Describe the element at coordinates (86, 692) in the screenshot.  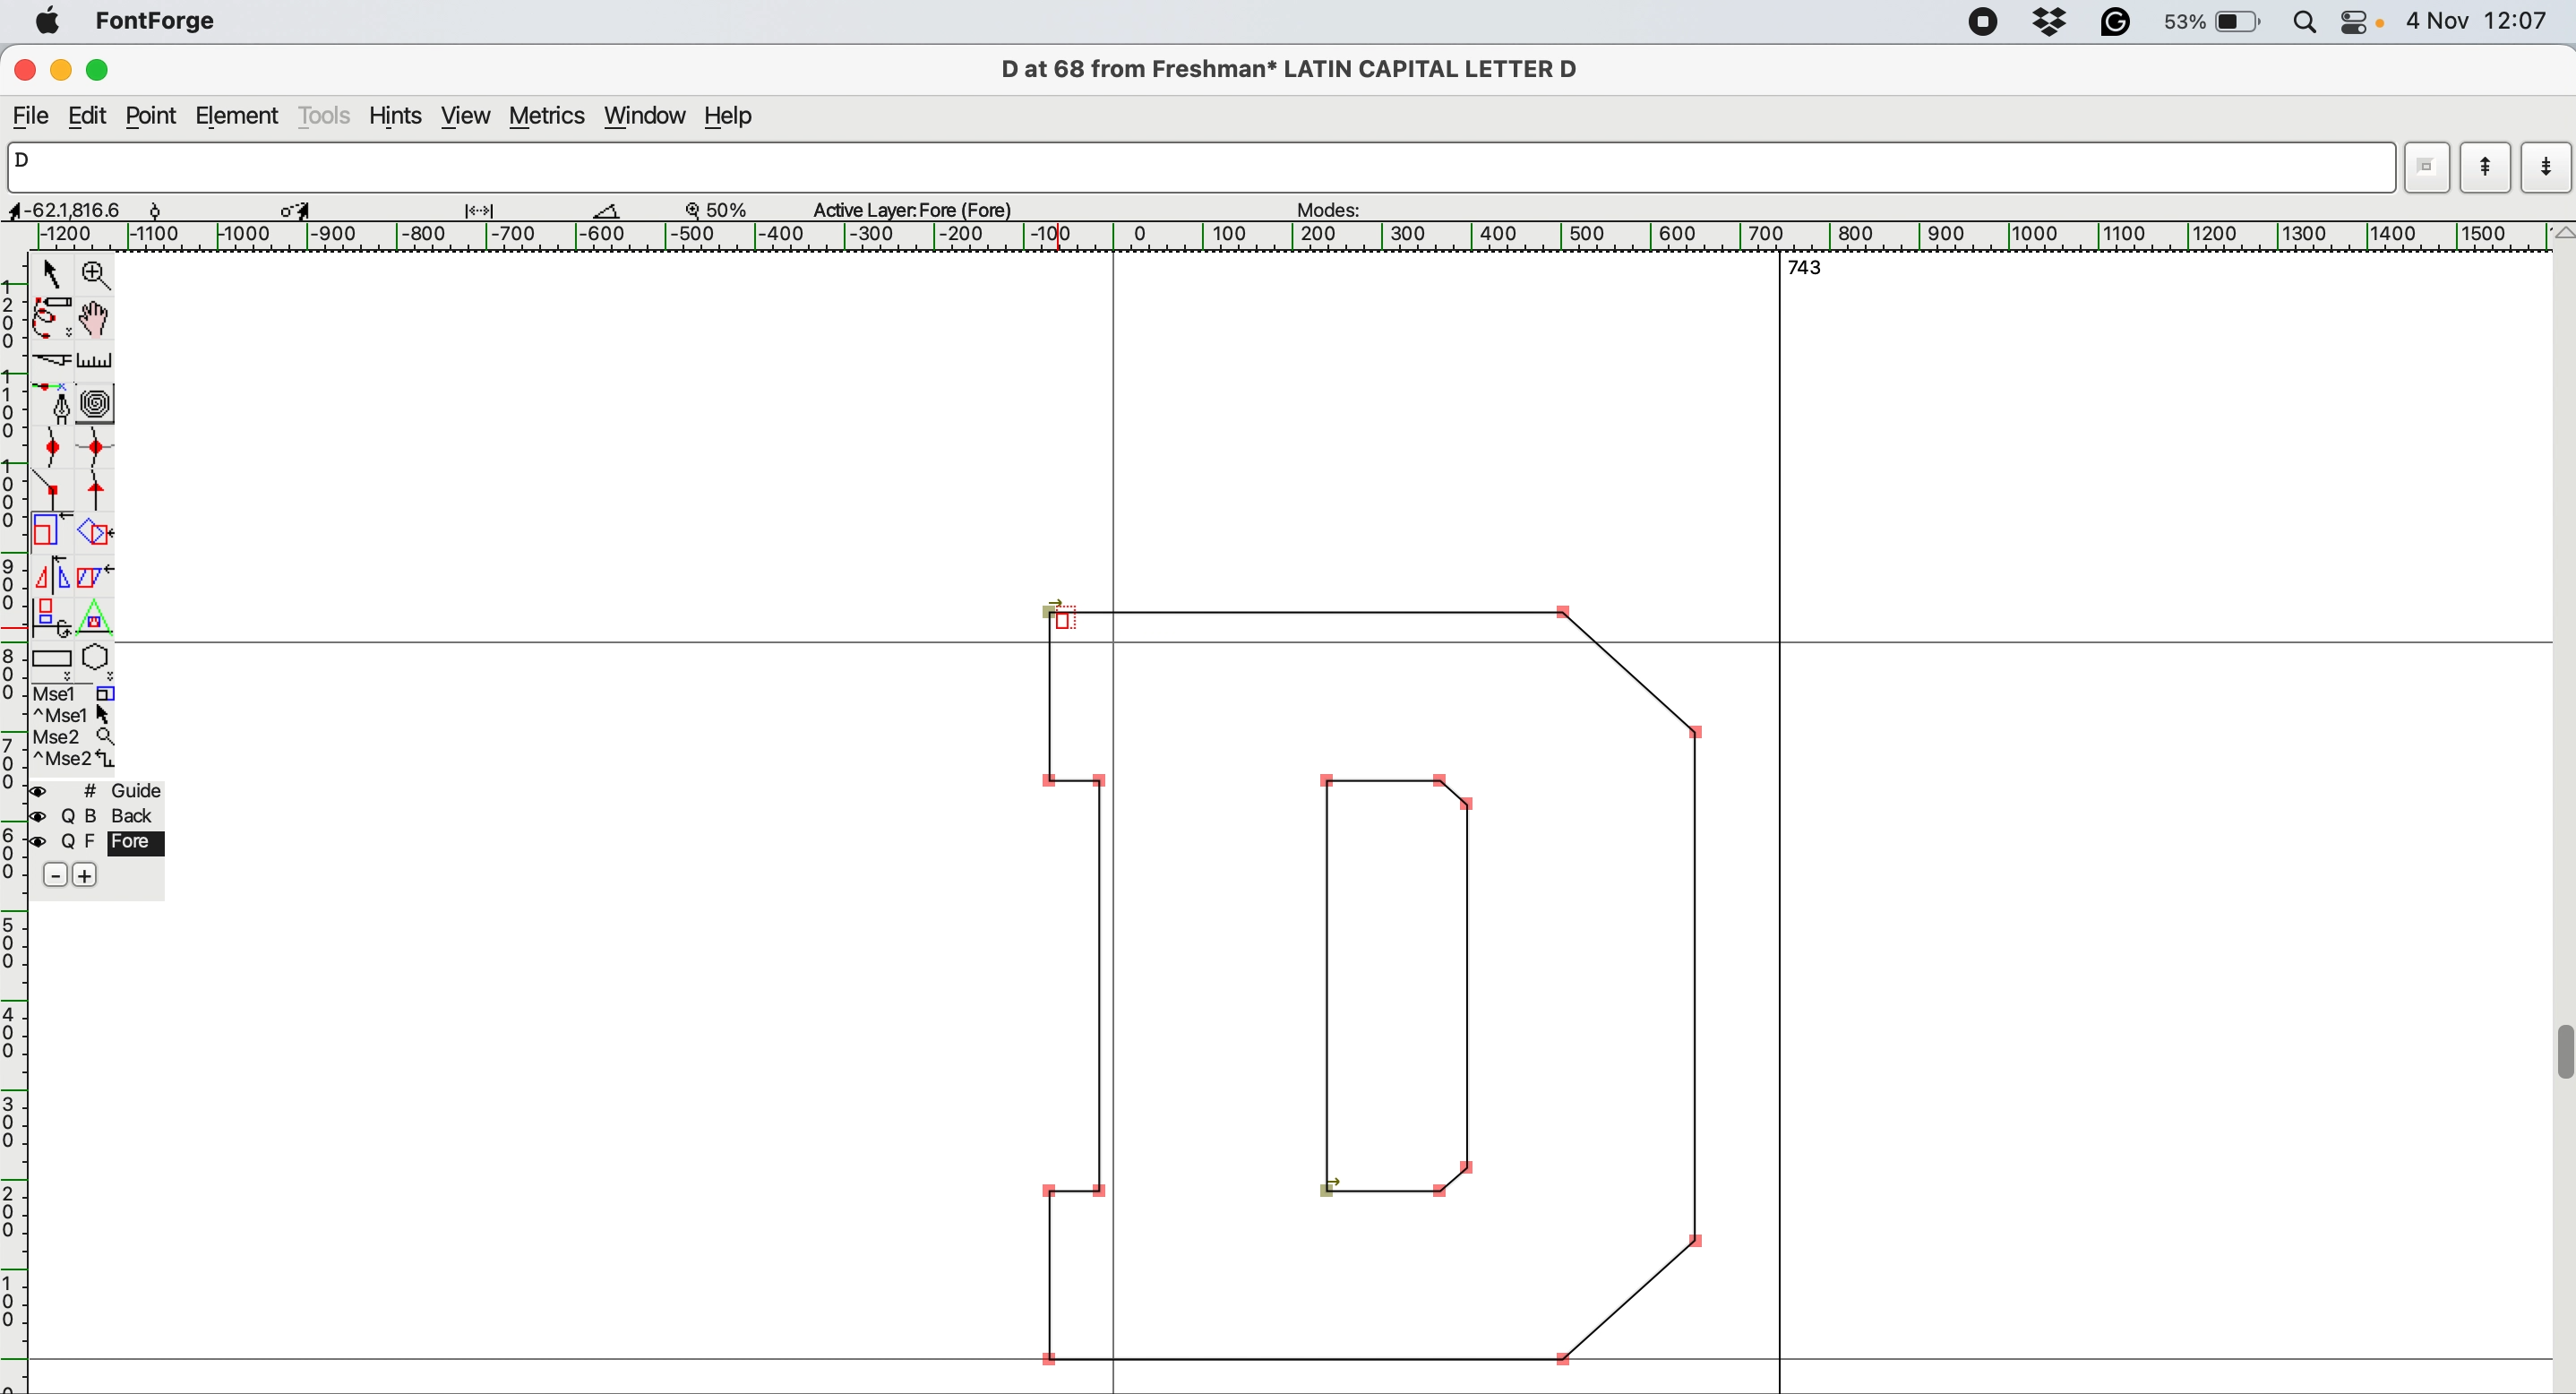
I see `Msel 1` at that location.